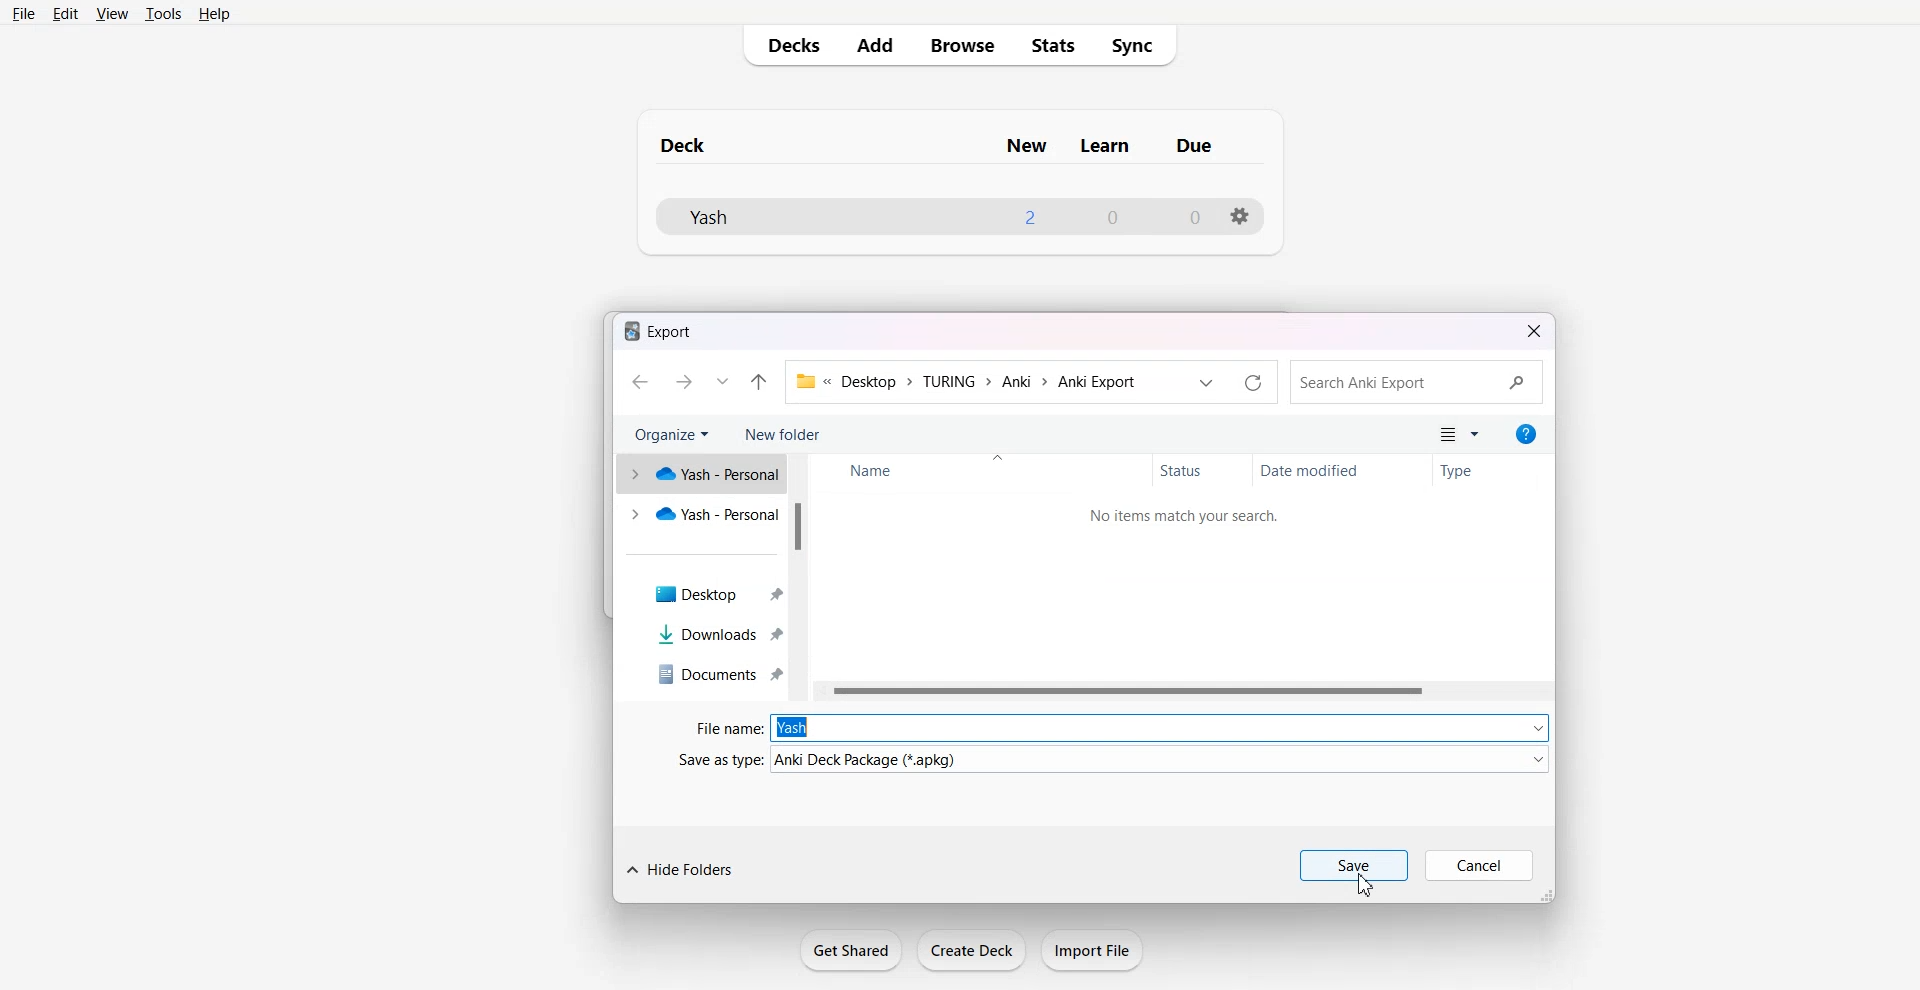 The height and width of the screenshot is (990, 1920). I want to click on Search Bar, so click(1419, 383).